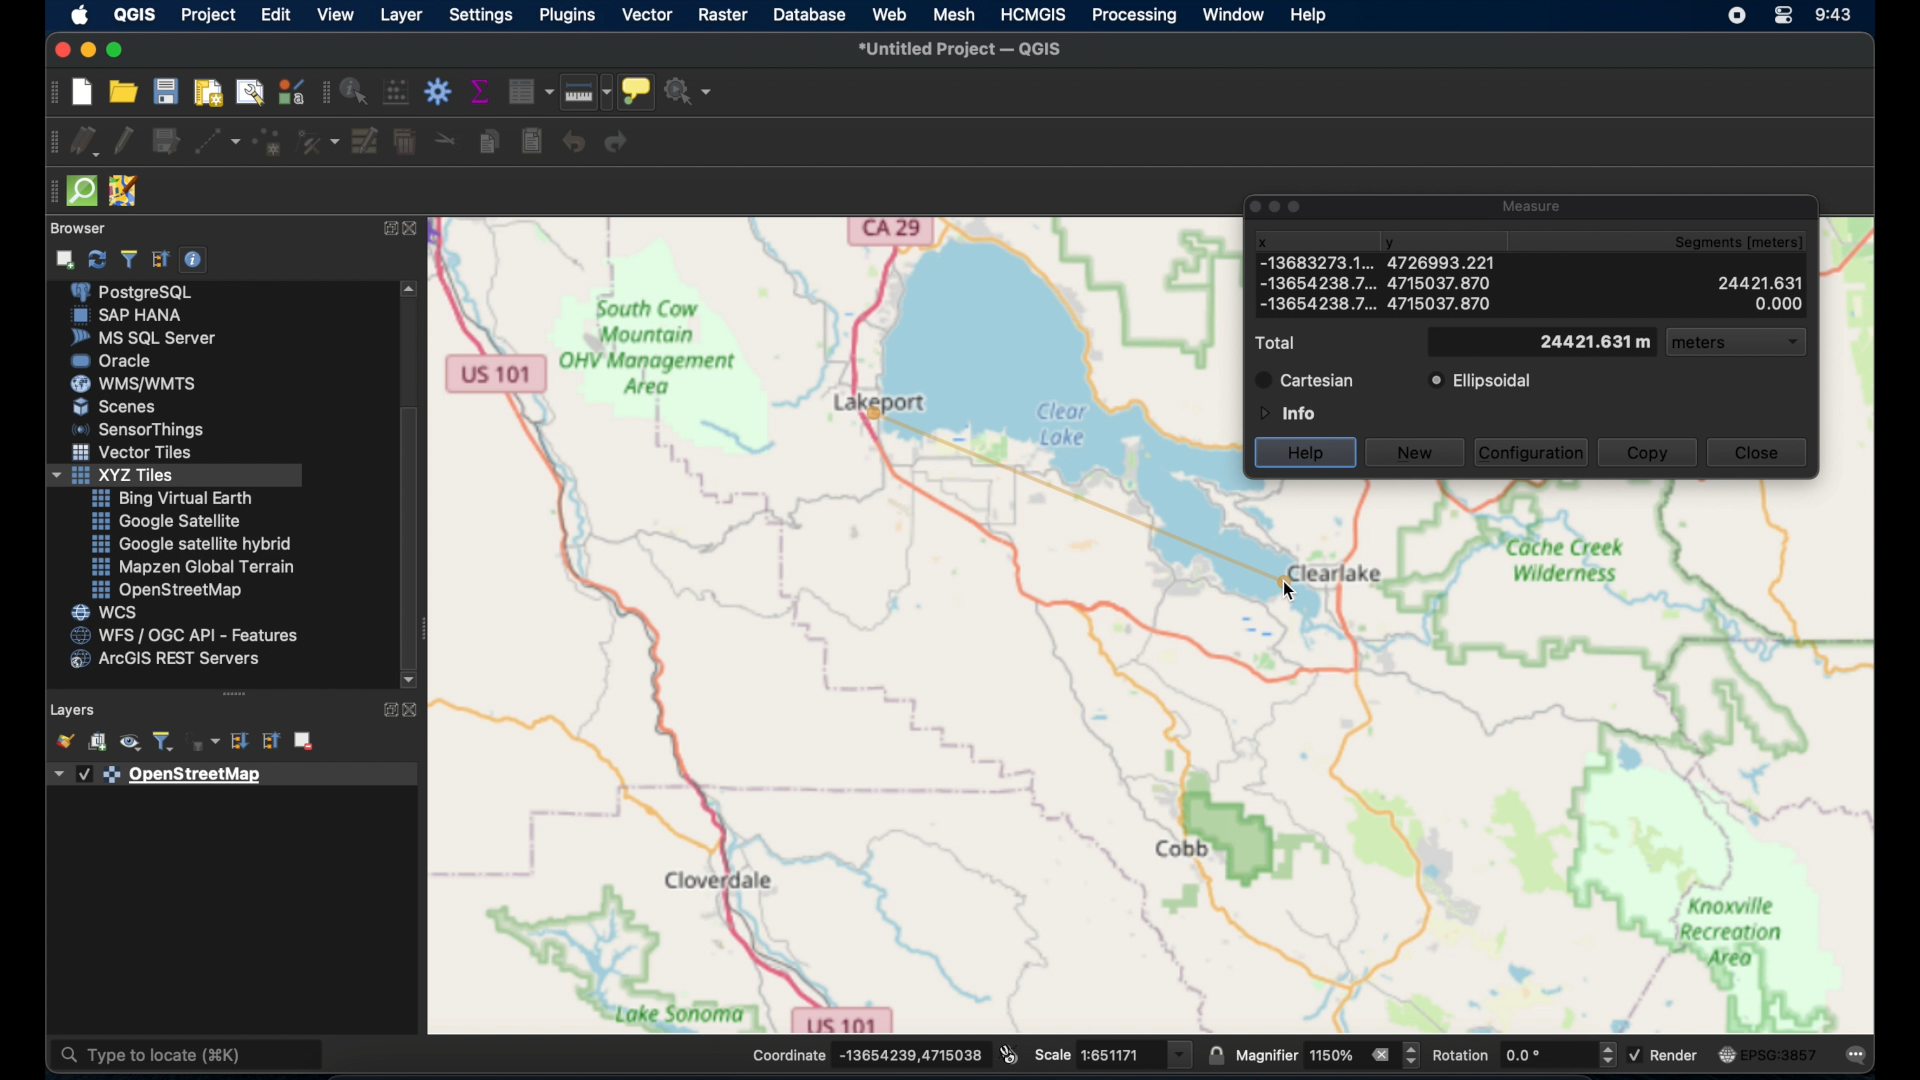 This screenshot has width=1920, height=1080. Describe the element at coordinates (1480, 381) in the screenshot. I see `ellipsoidal radio button` at that location.